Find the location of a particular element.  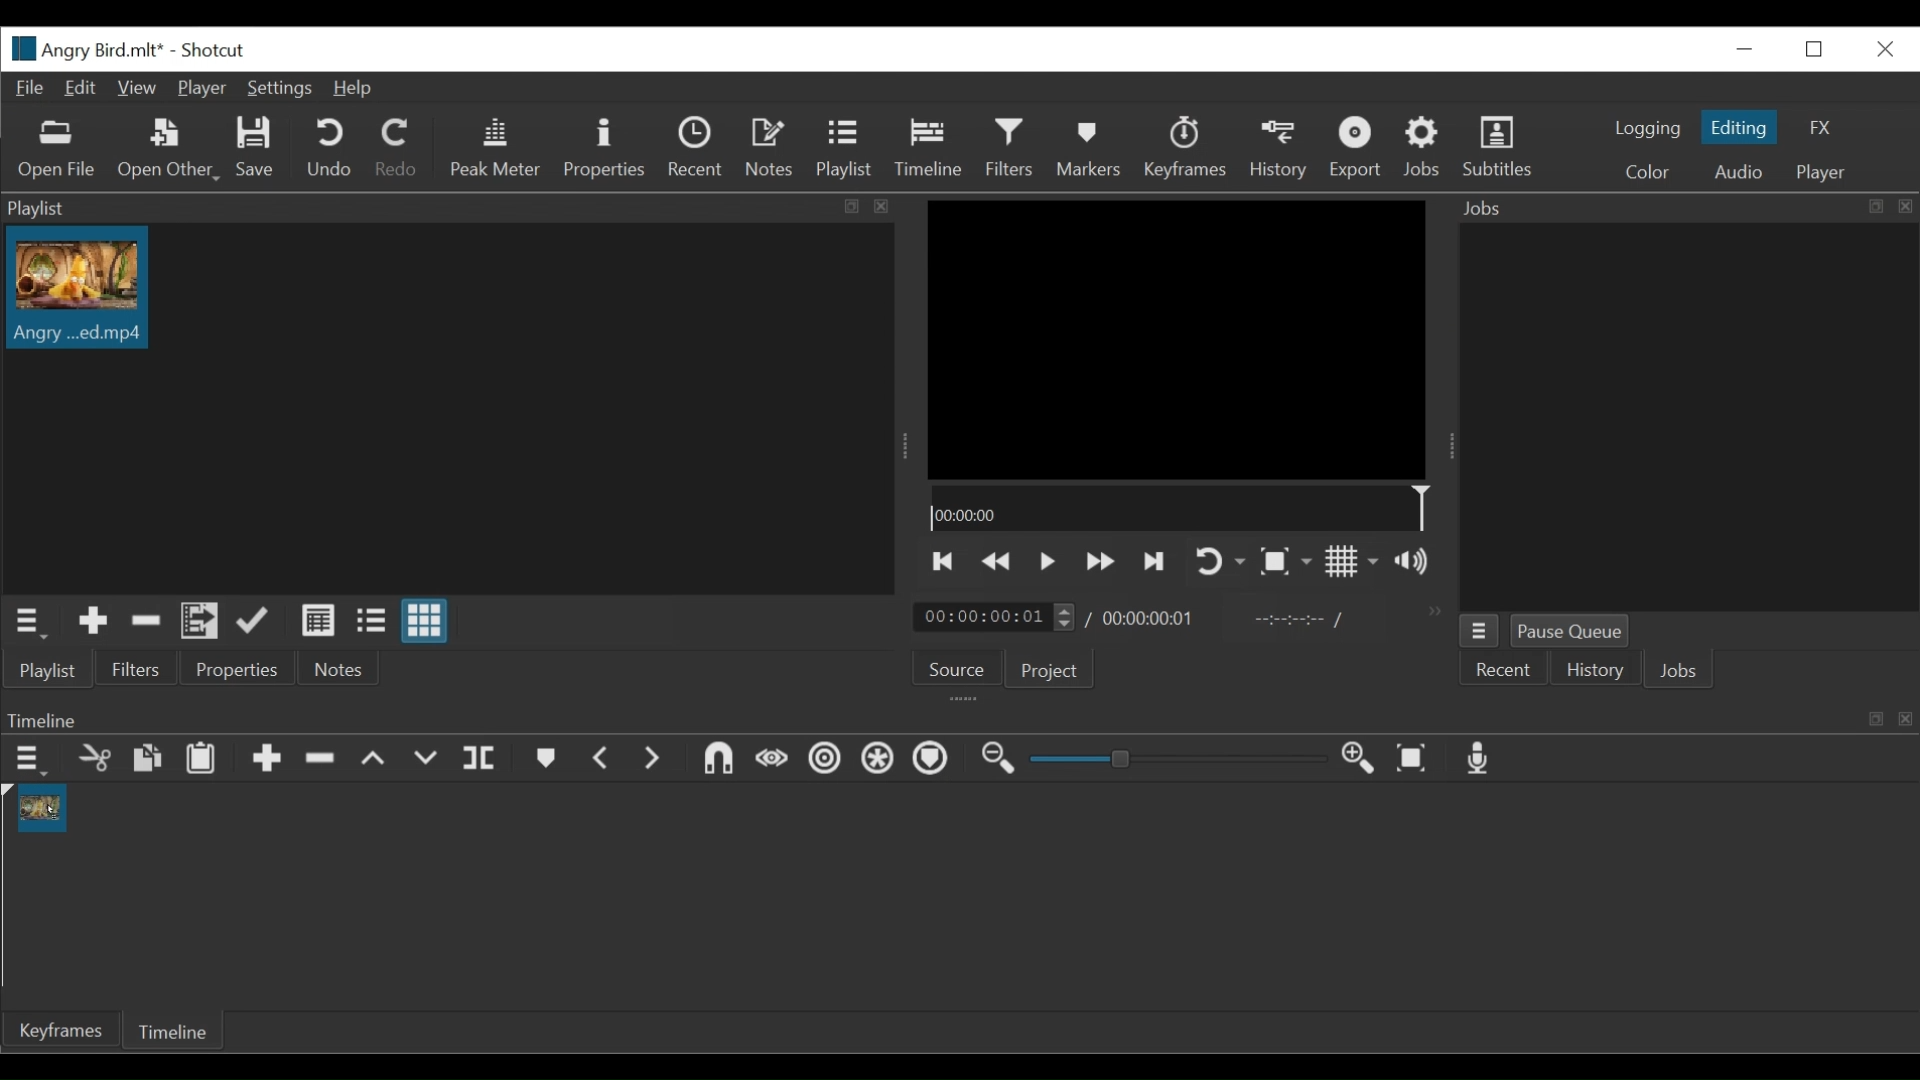

Keyframes is located at coordinates (1189, 150).